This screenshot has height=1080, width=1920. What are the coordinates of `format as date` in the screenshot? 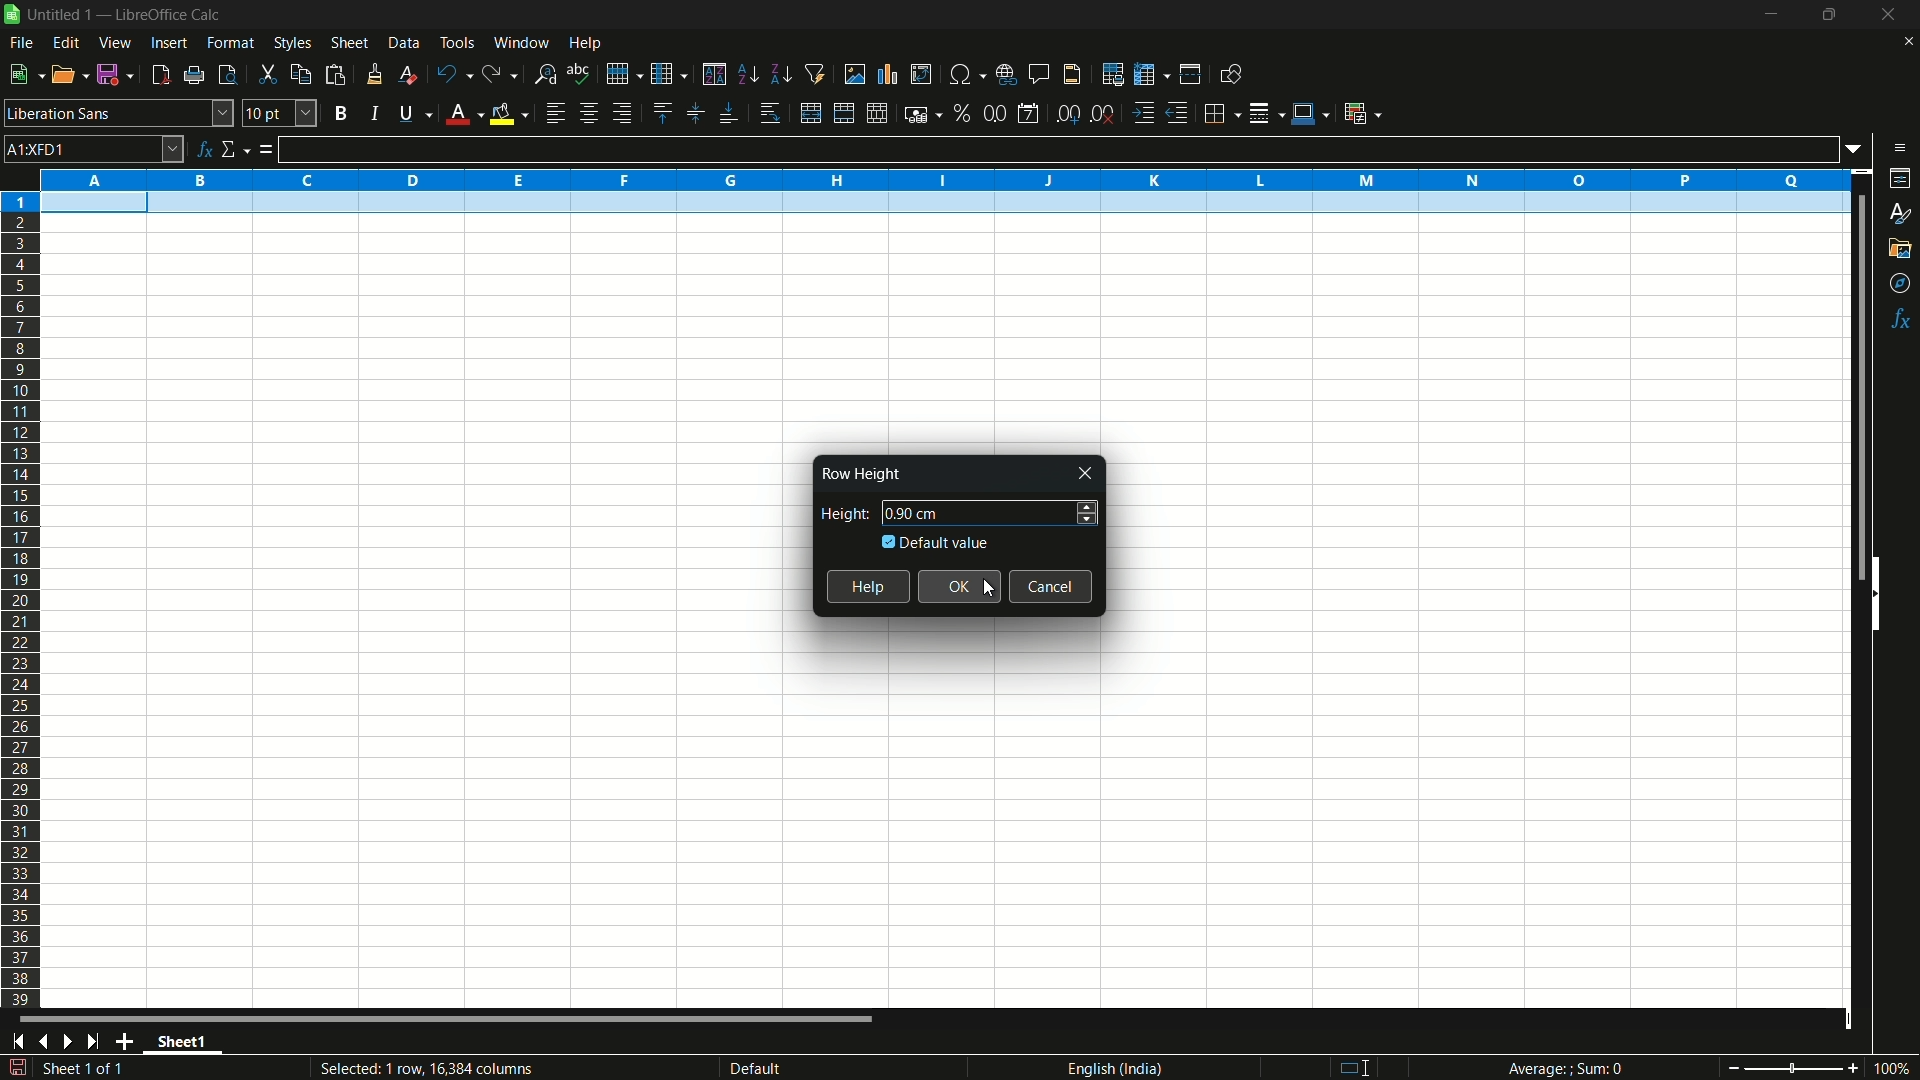 It's located at (1028, 114).